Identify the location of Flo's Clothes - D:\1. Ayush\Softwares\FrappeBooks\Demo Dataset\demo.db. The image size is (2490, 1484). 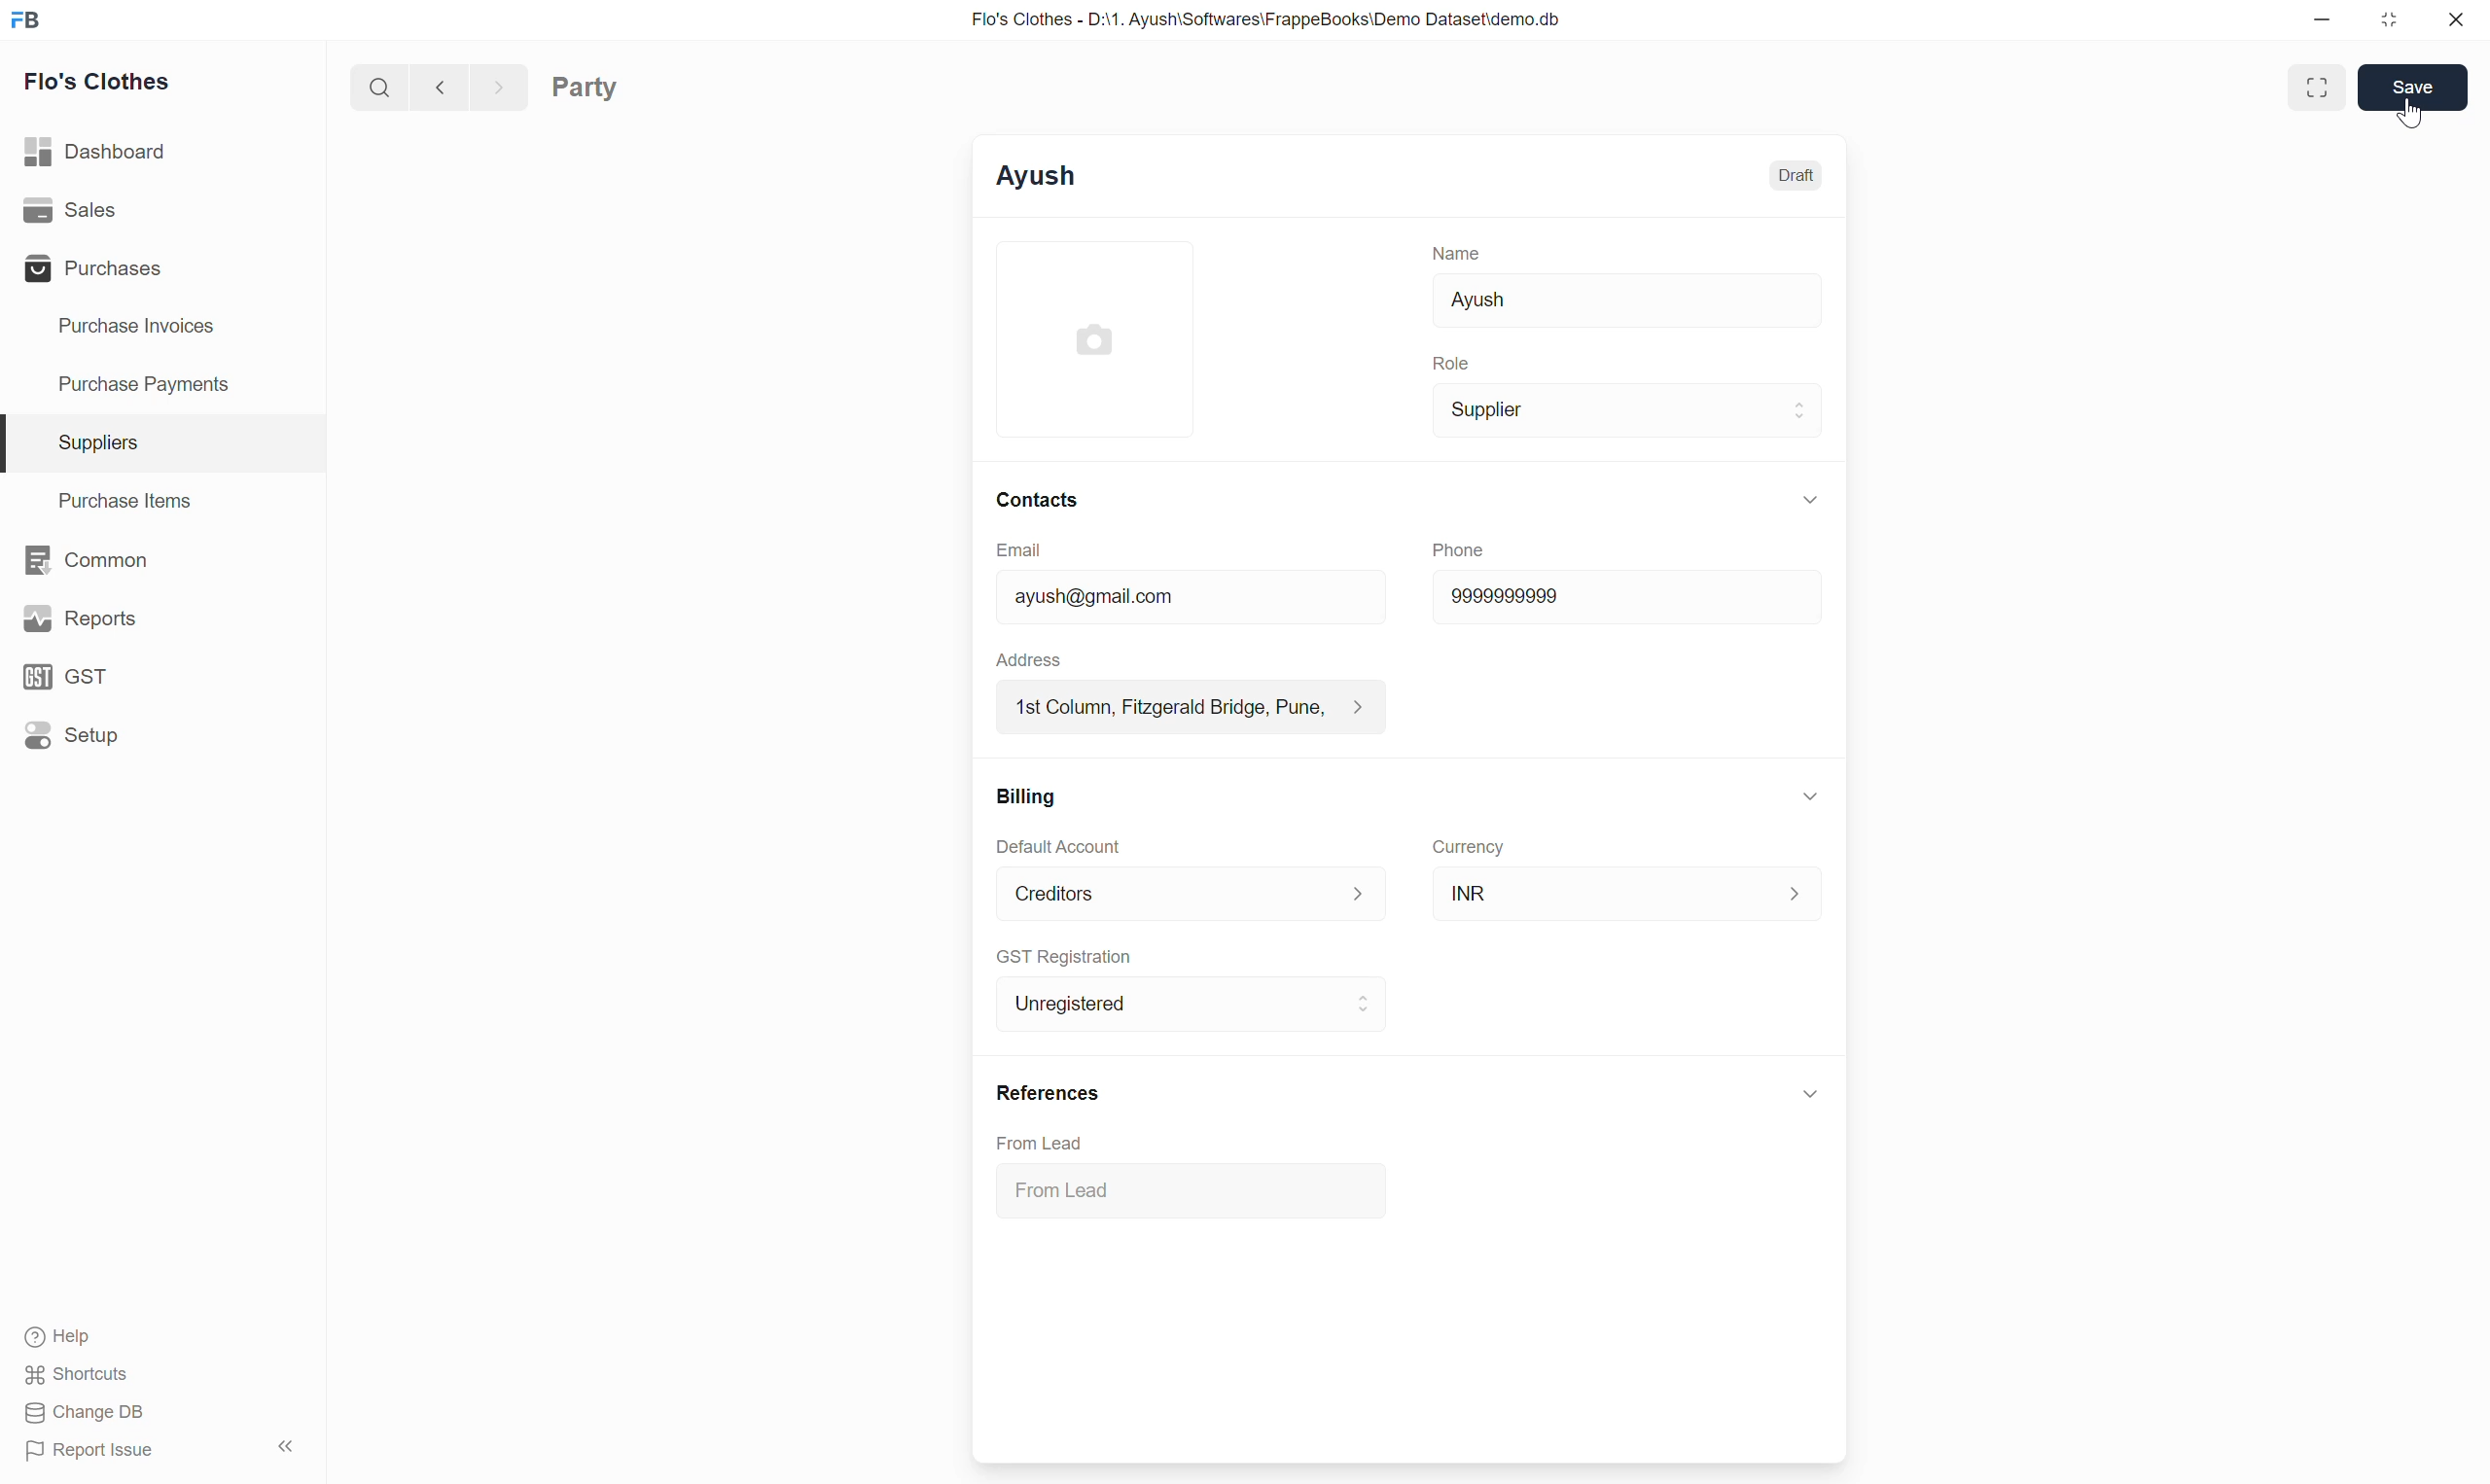
(1267, 20).